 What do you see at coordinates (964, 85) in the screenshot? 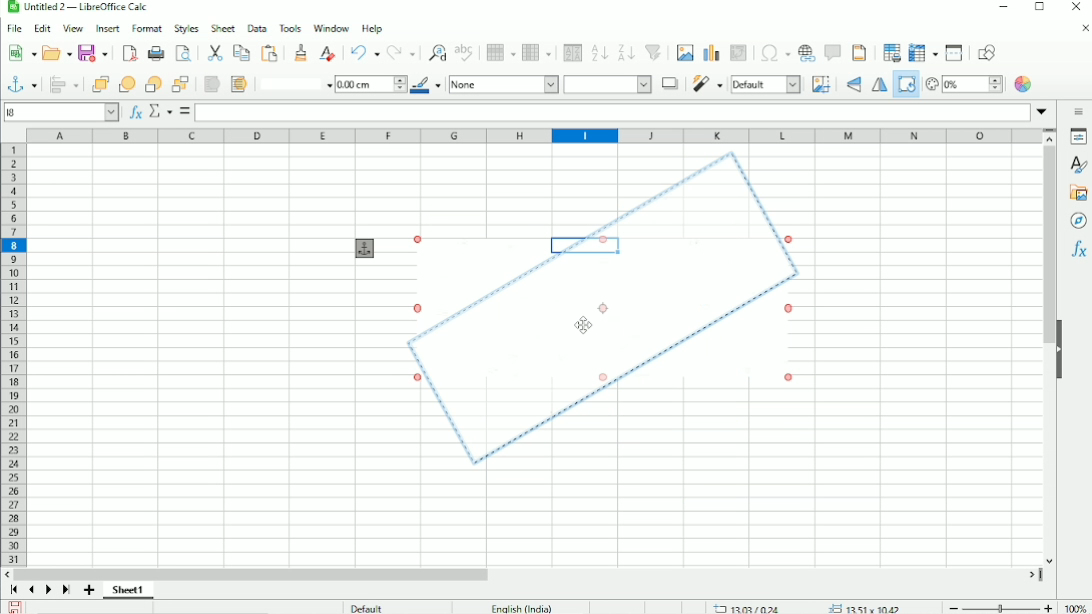
I see `Transparency` at bounding box center [964, 85].